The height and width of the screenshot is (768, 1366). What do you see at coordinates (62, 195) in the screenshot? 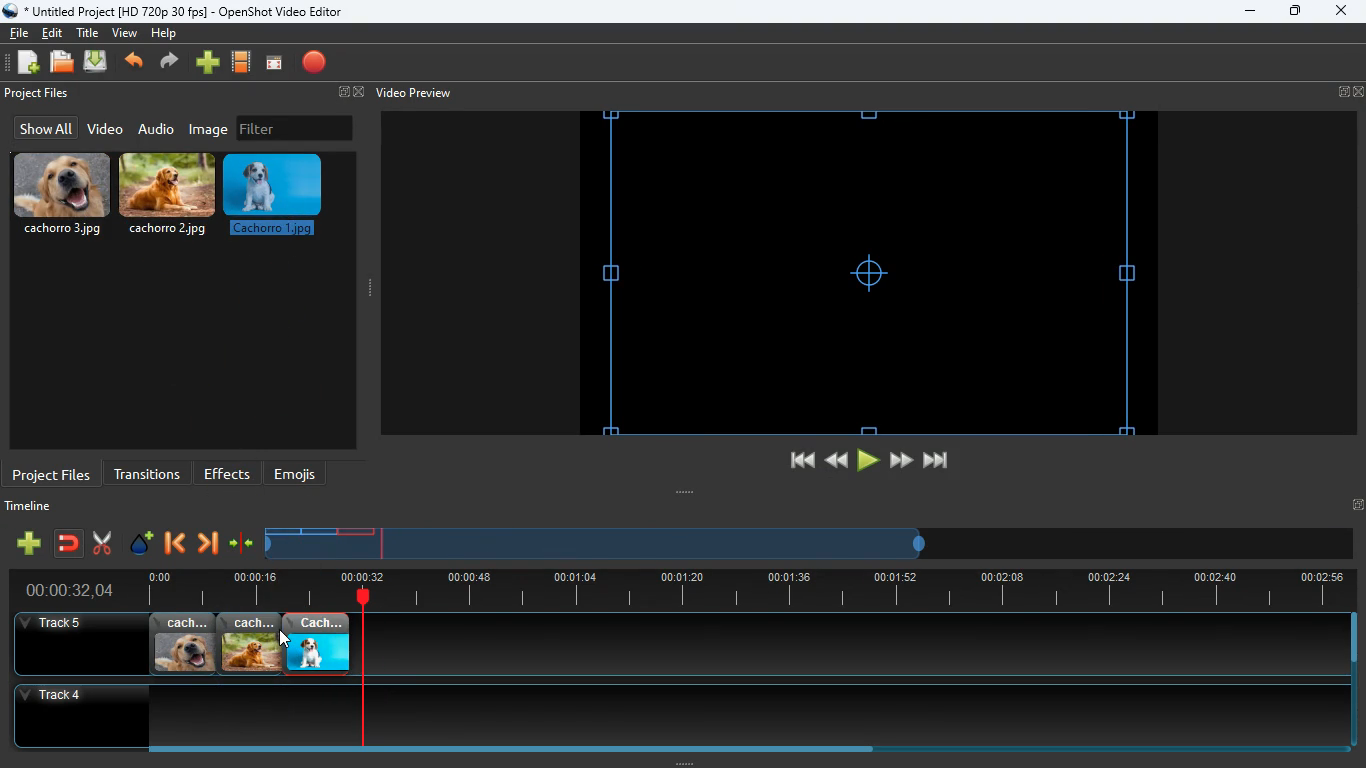
I see `cachorro.3.jpg` at bounding box center [62, 195].